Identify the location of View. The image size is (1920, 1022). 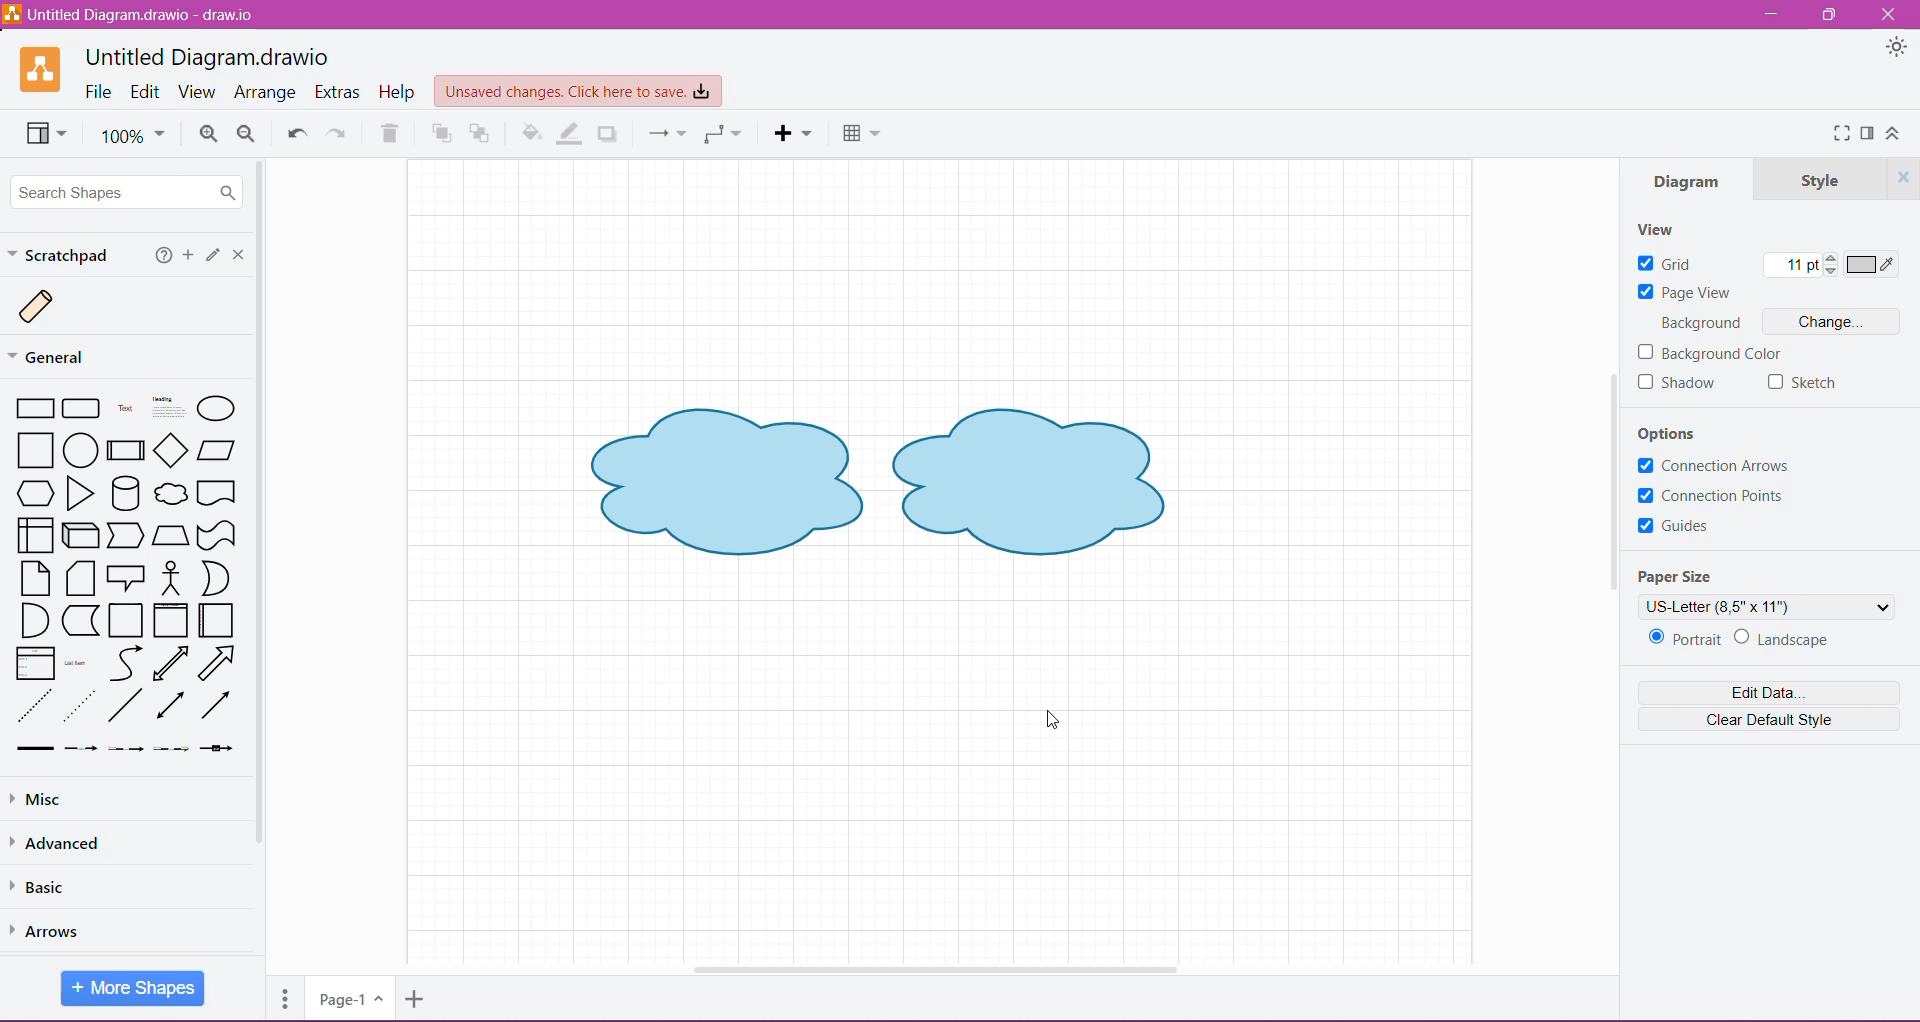
(49, 135).